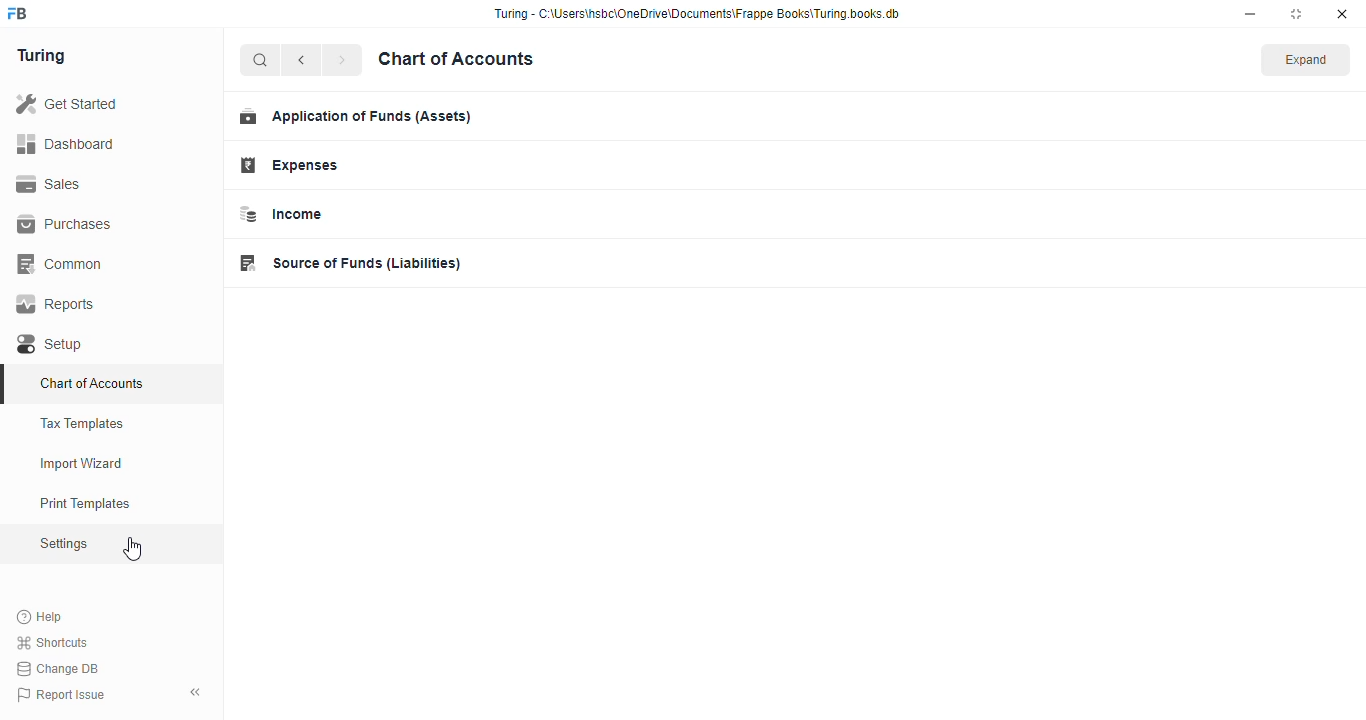 The height and width of the screenshot is (720, 1366). Describe the element at coordinates (92, 383) in the screenshot. I see `chart of accounts` at that location.